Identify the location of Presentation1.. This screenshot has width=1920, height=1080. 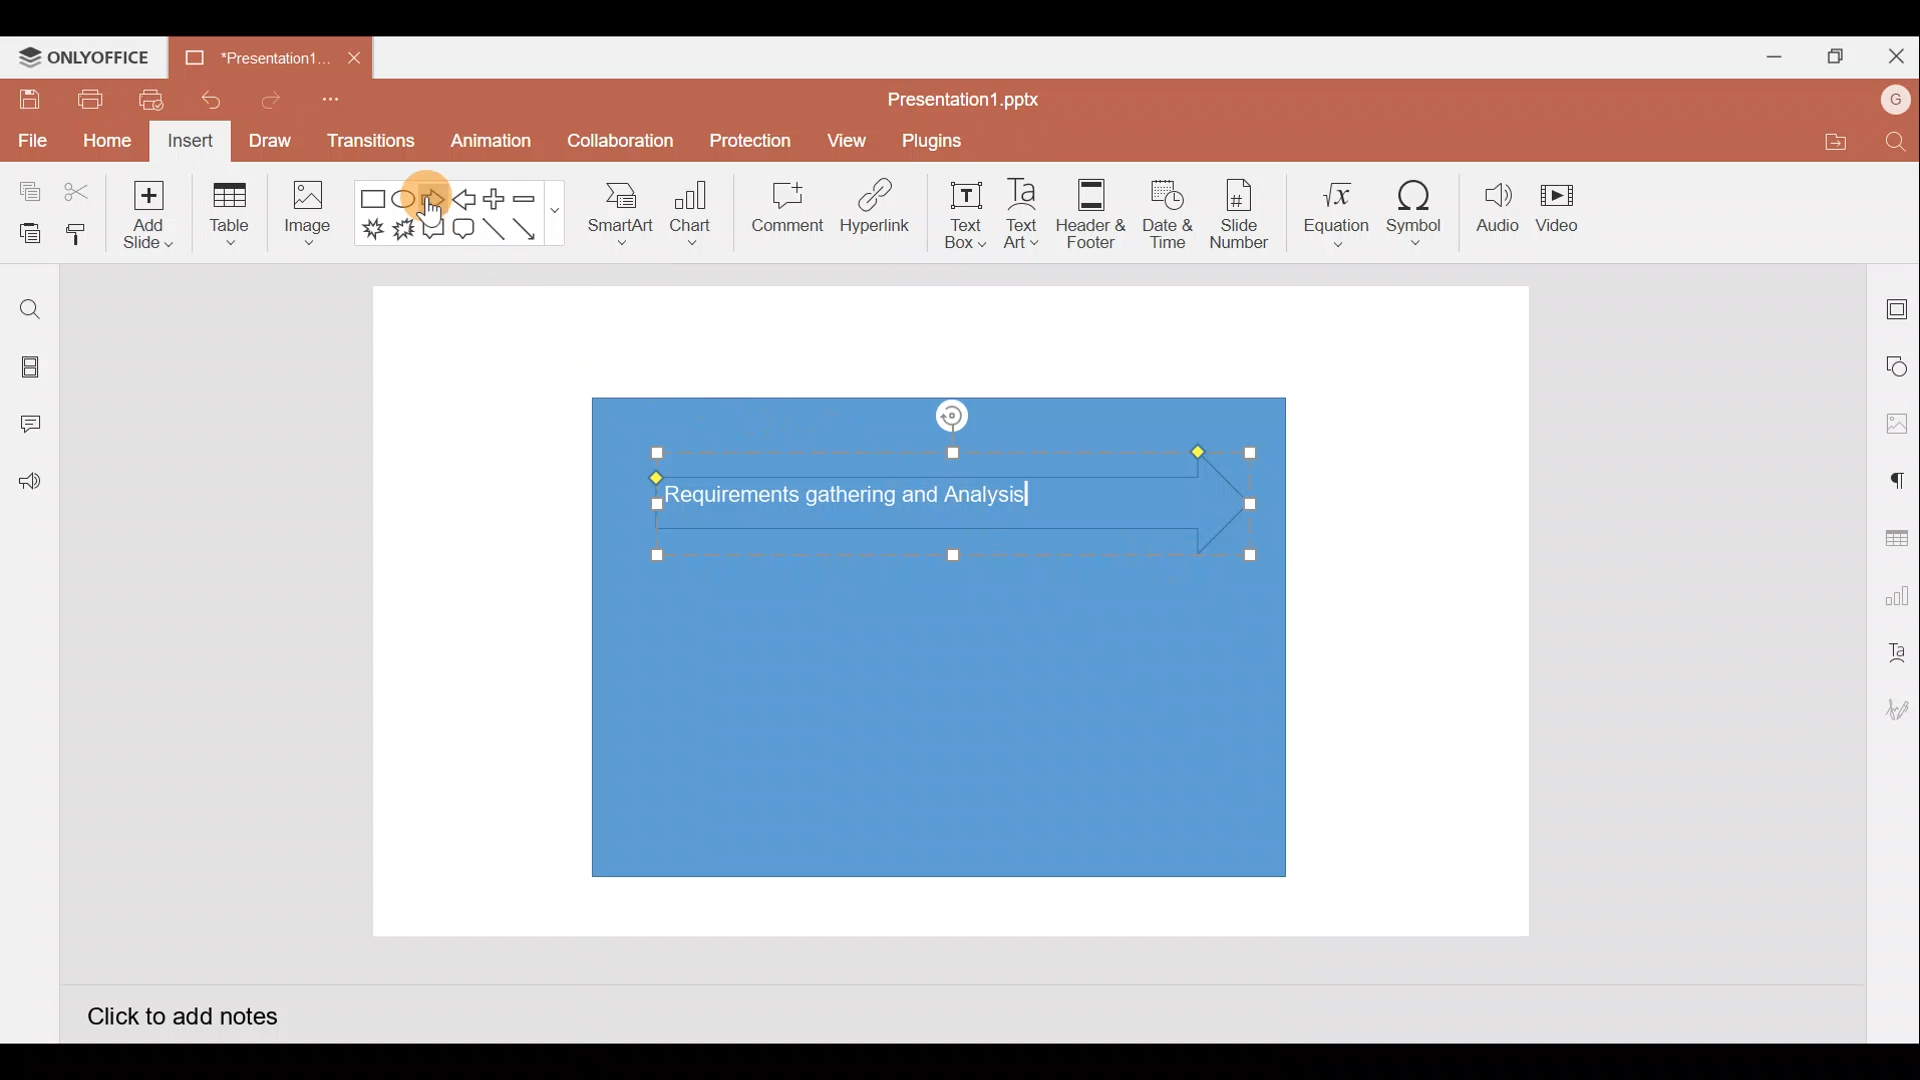
(250, 54).